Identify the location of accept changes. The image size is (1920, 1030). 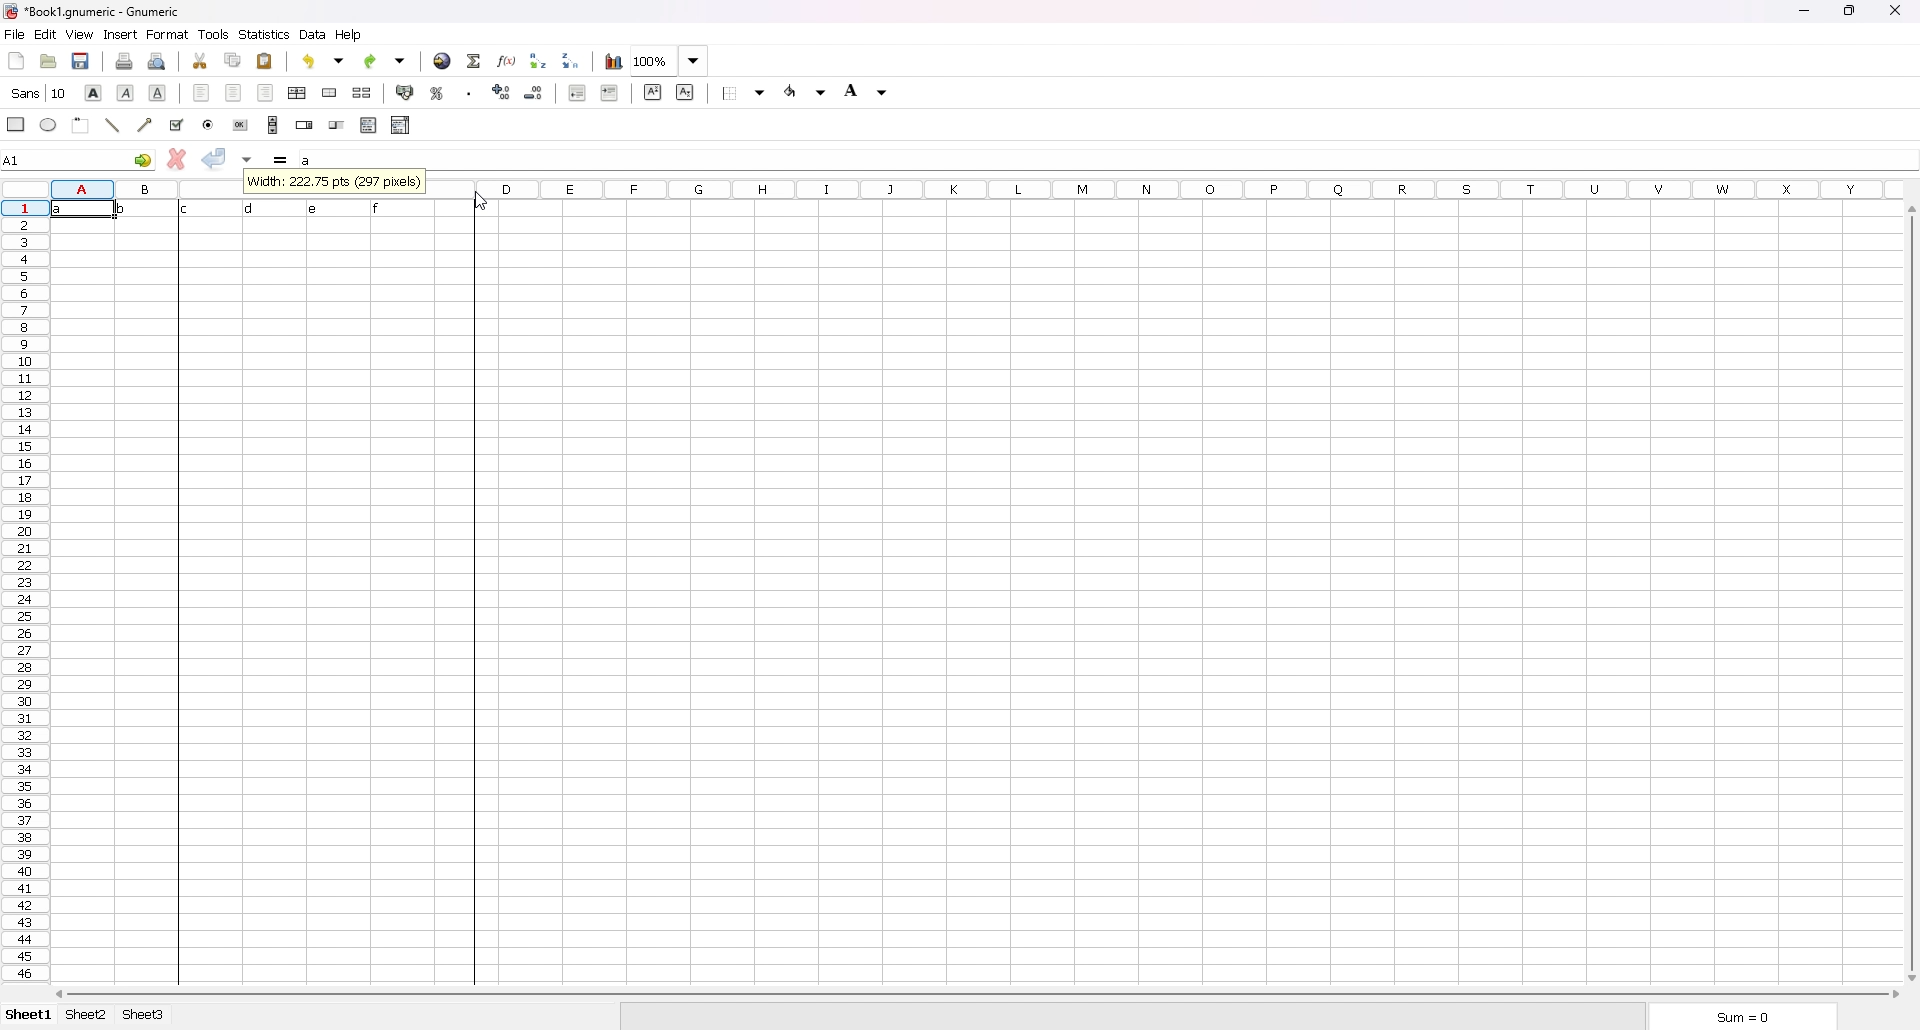
(214, 159).